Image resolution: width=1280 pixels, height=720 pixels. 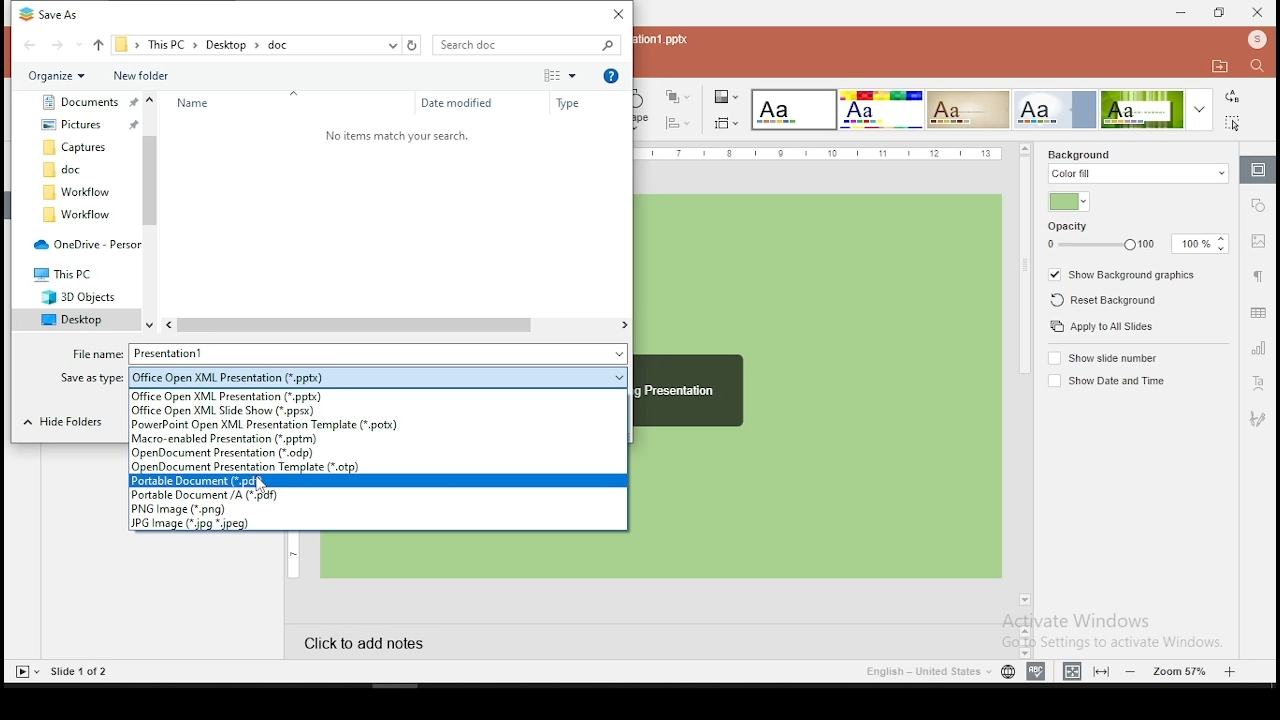 What do you see at coordinates (1142, 109) in the screenshot?
I see `select color theme` at bounding box center [1142, 109].